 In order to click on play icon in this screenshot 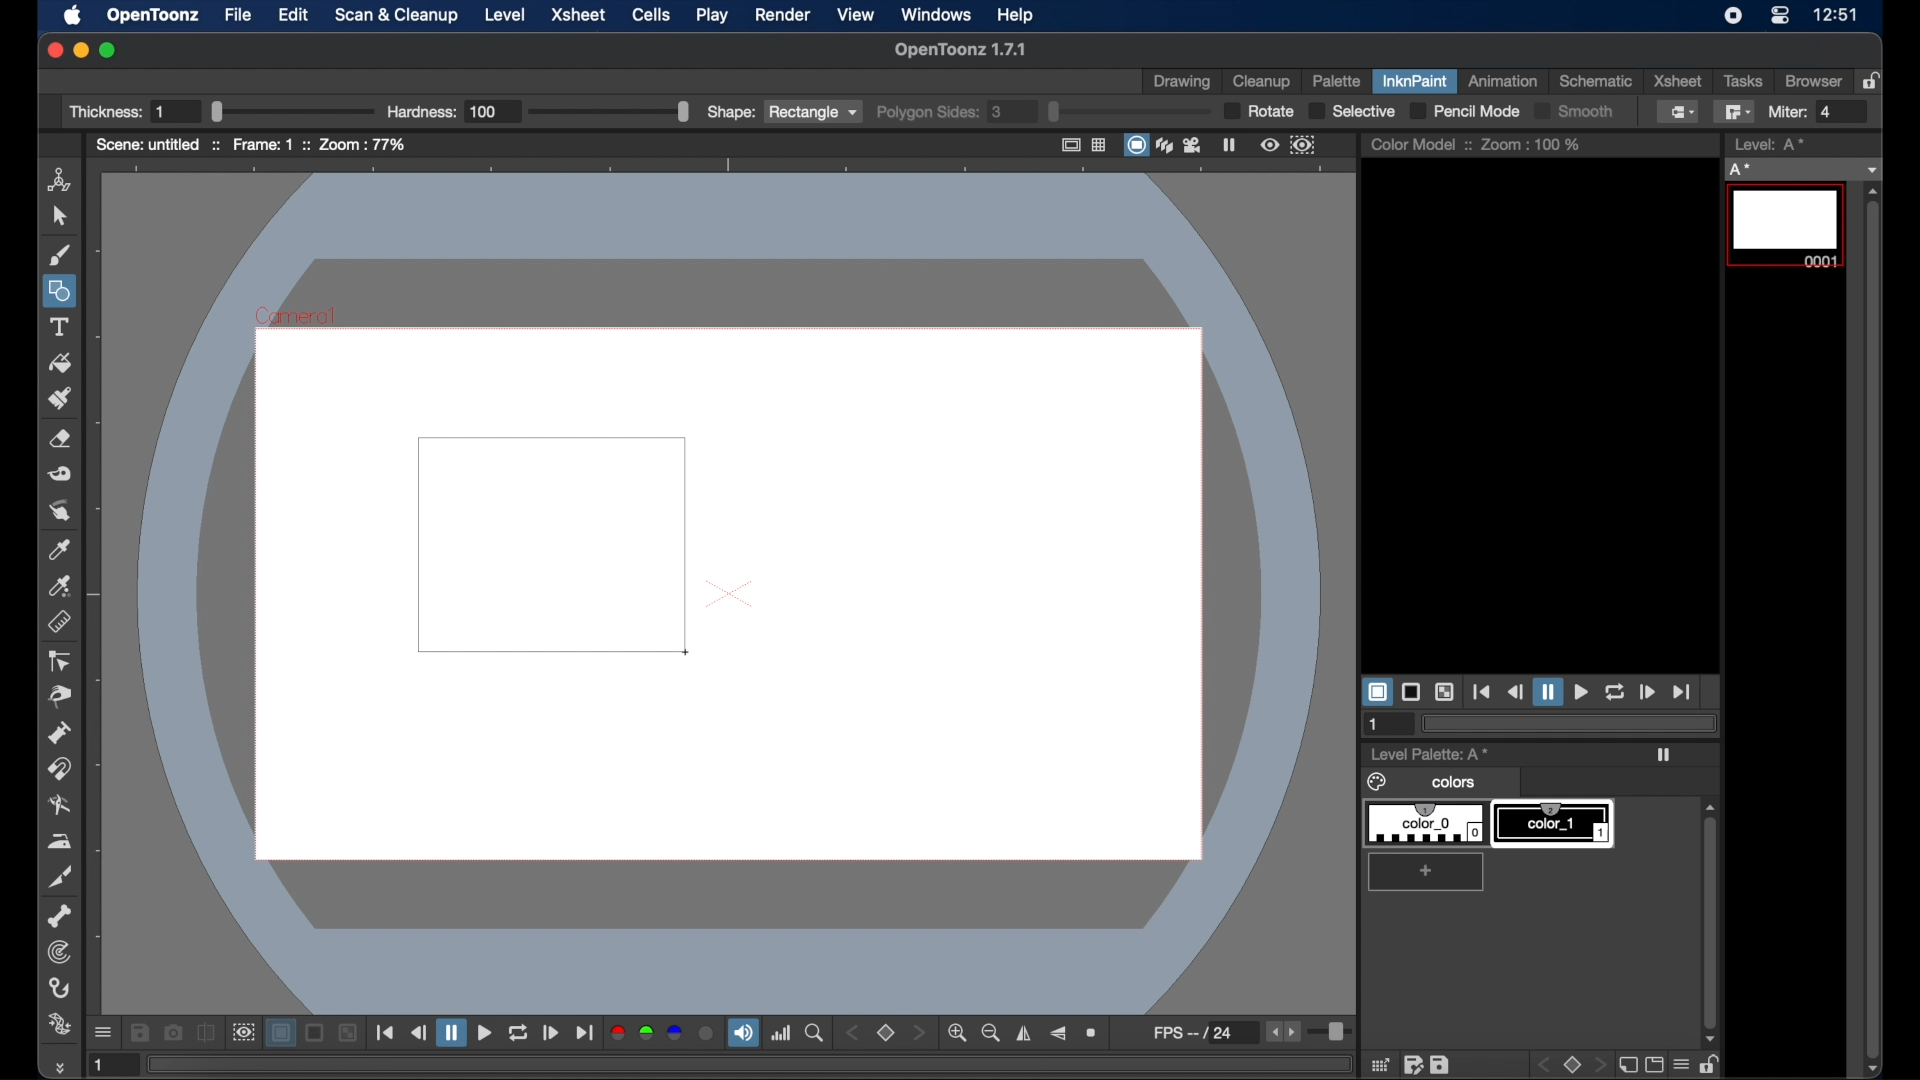, I will do `click(1663, 755)`.